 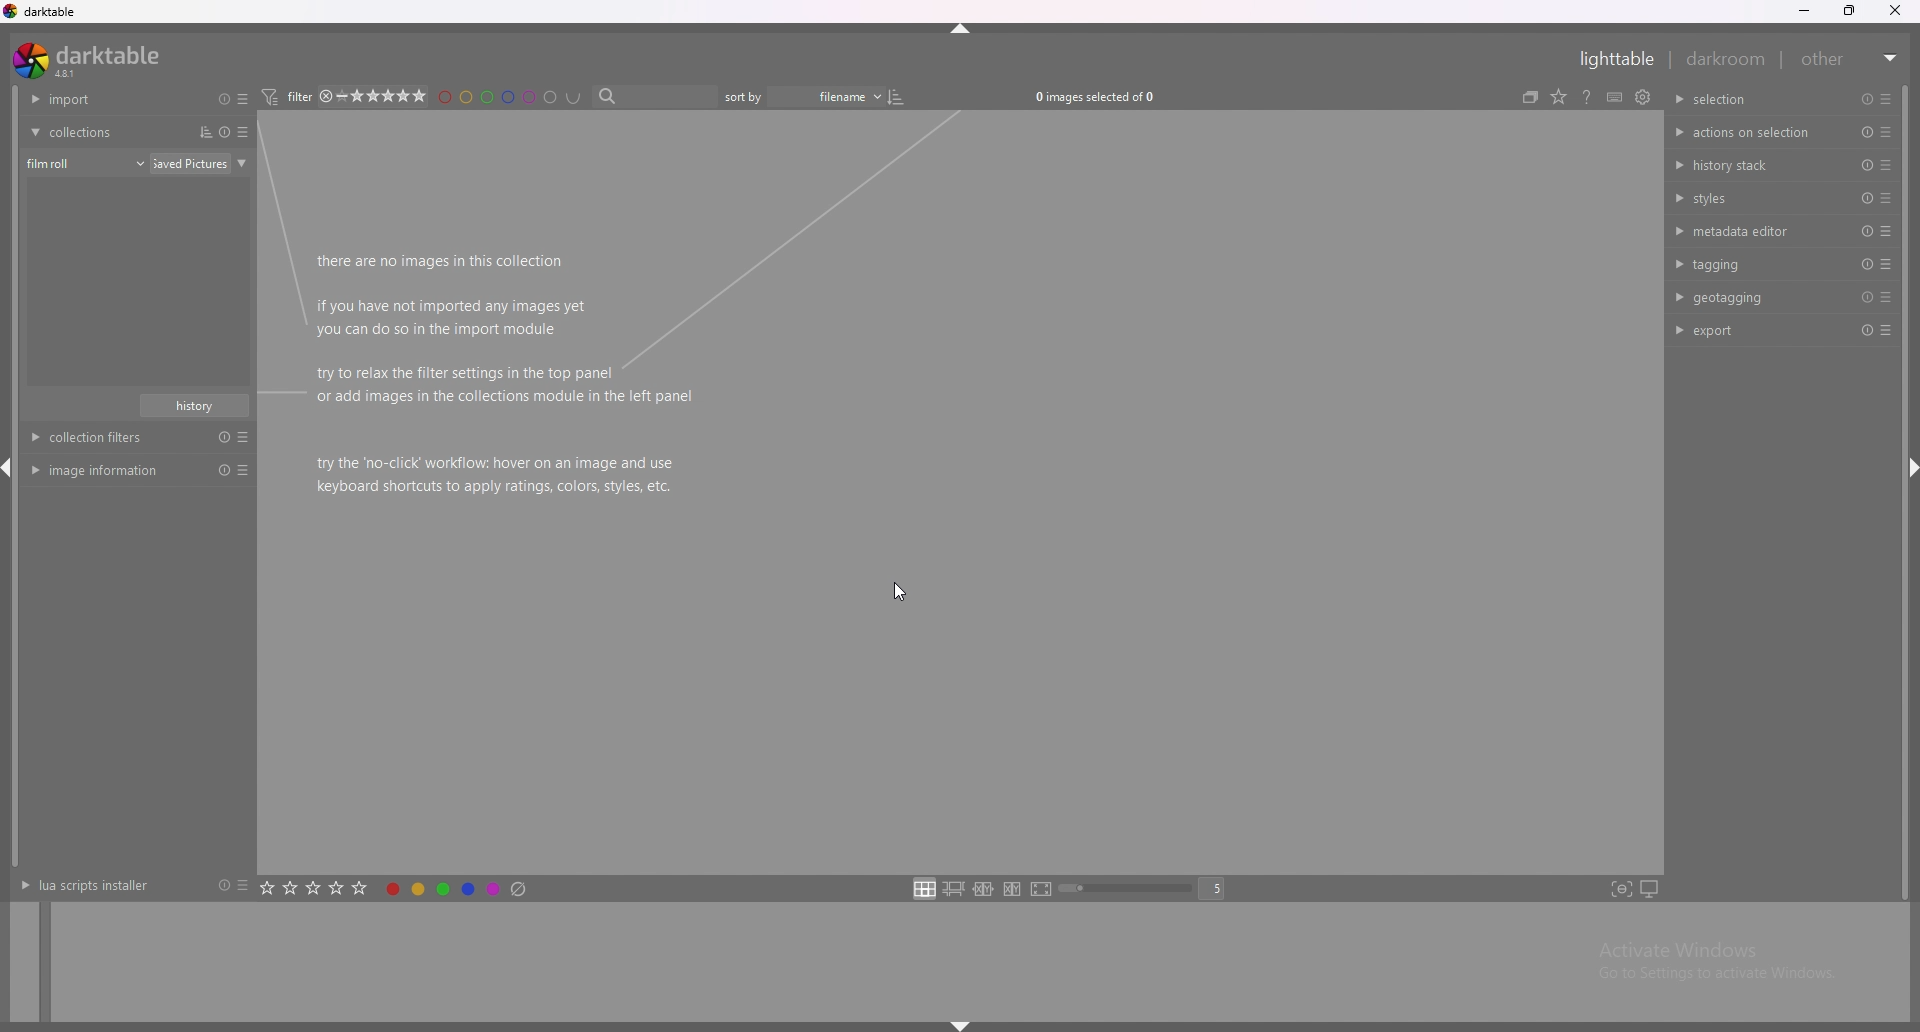 I want to click on rate, so click(x=315, y=886).